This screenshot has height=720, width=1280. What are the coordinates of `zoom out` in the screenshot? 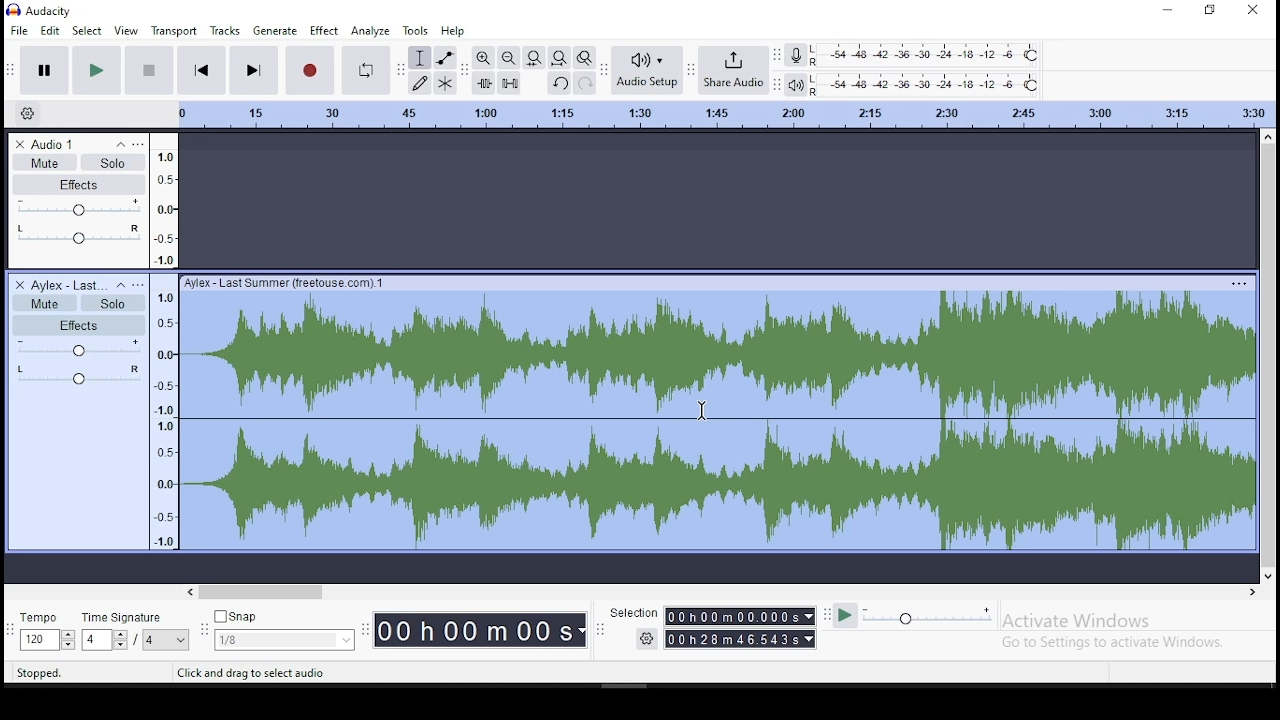 It's located at (508, 58).